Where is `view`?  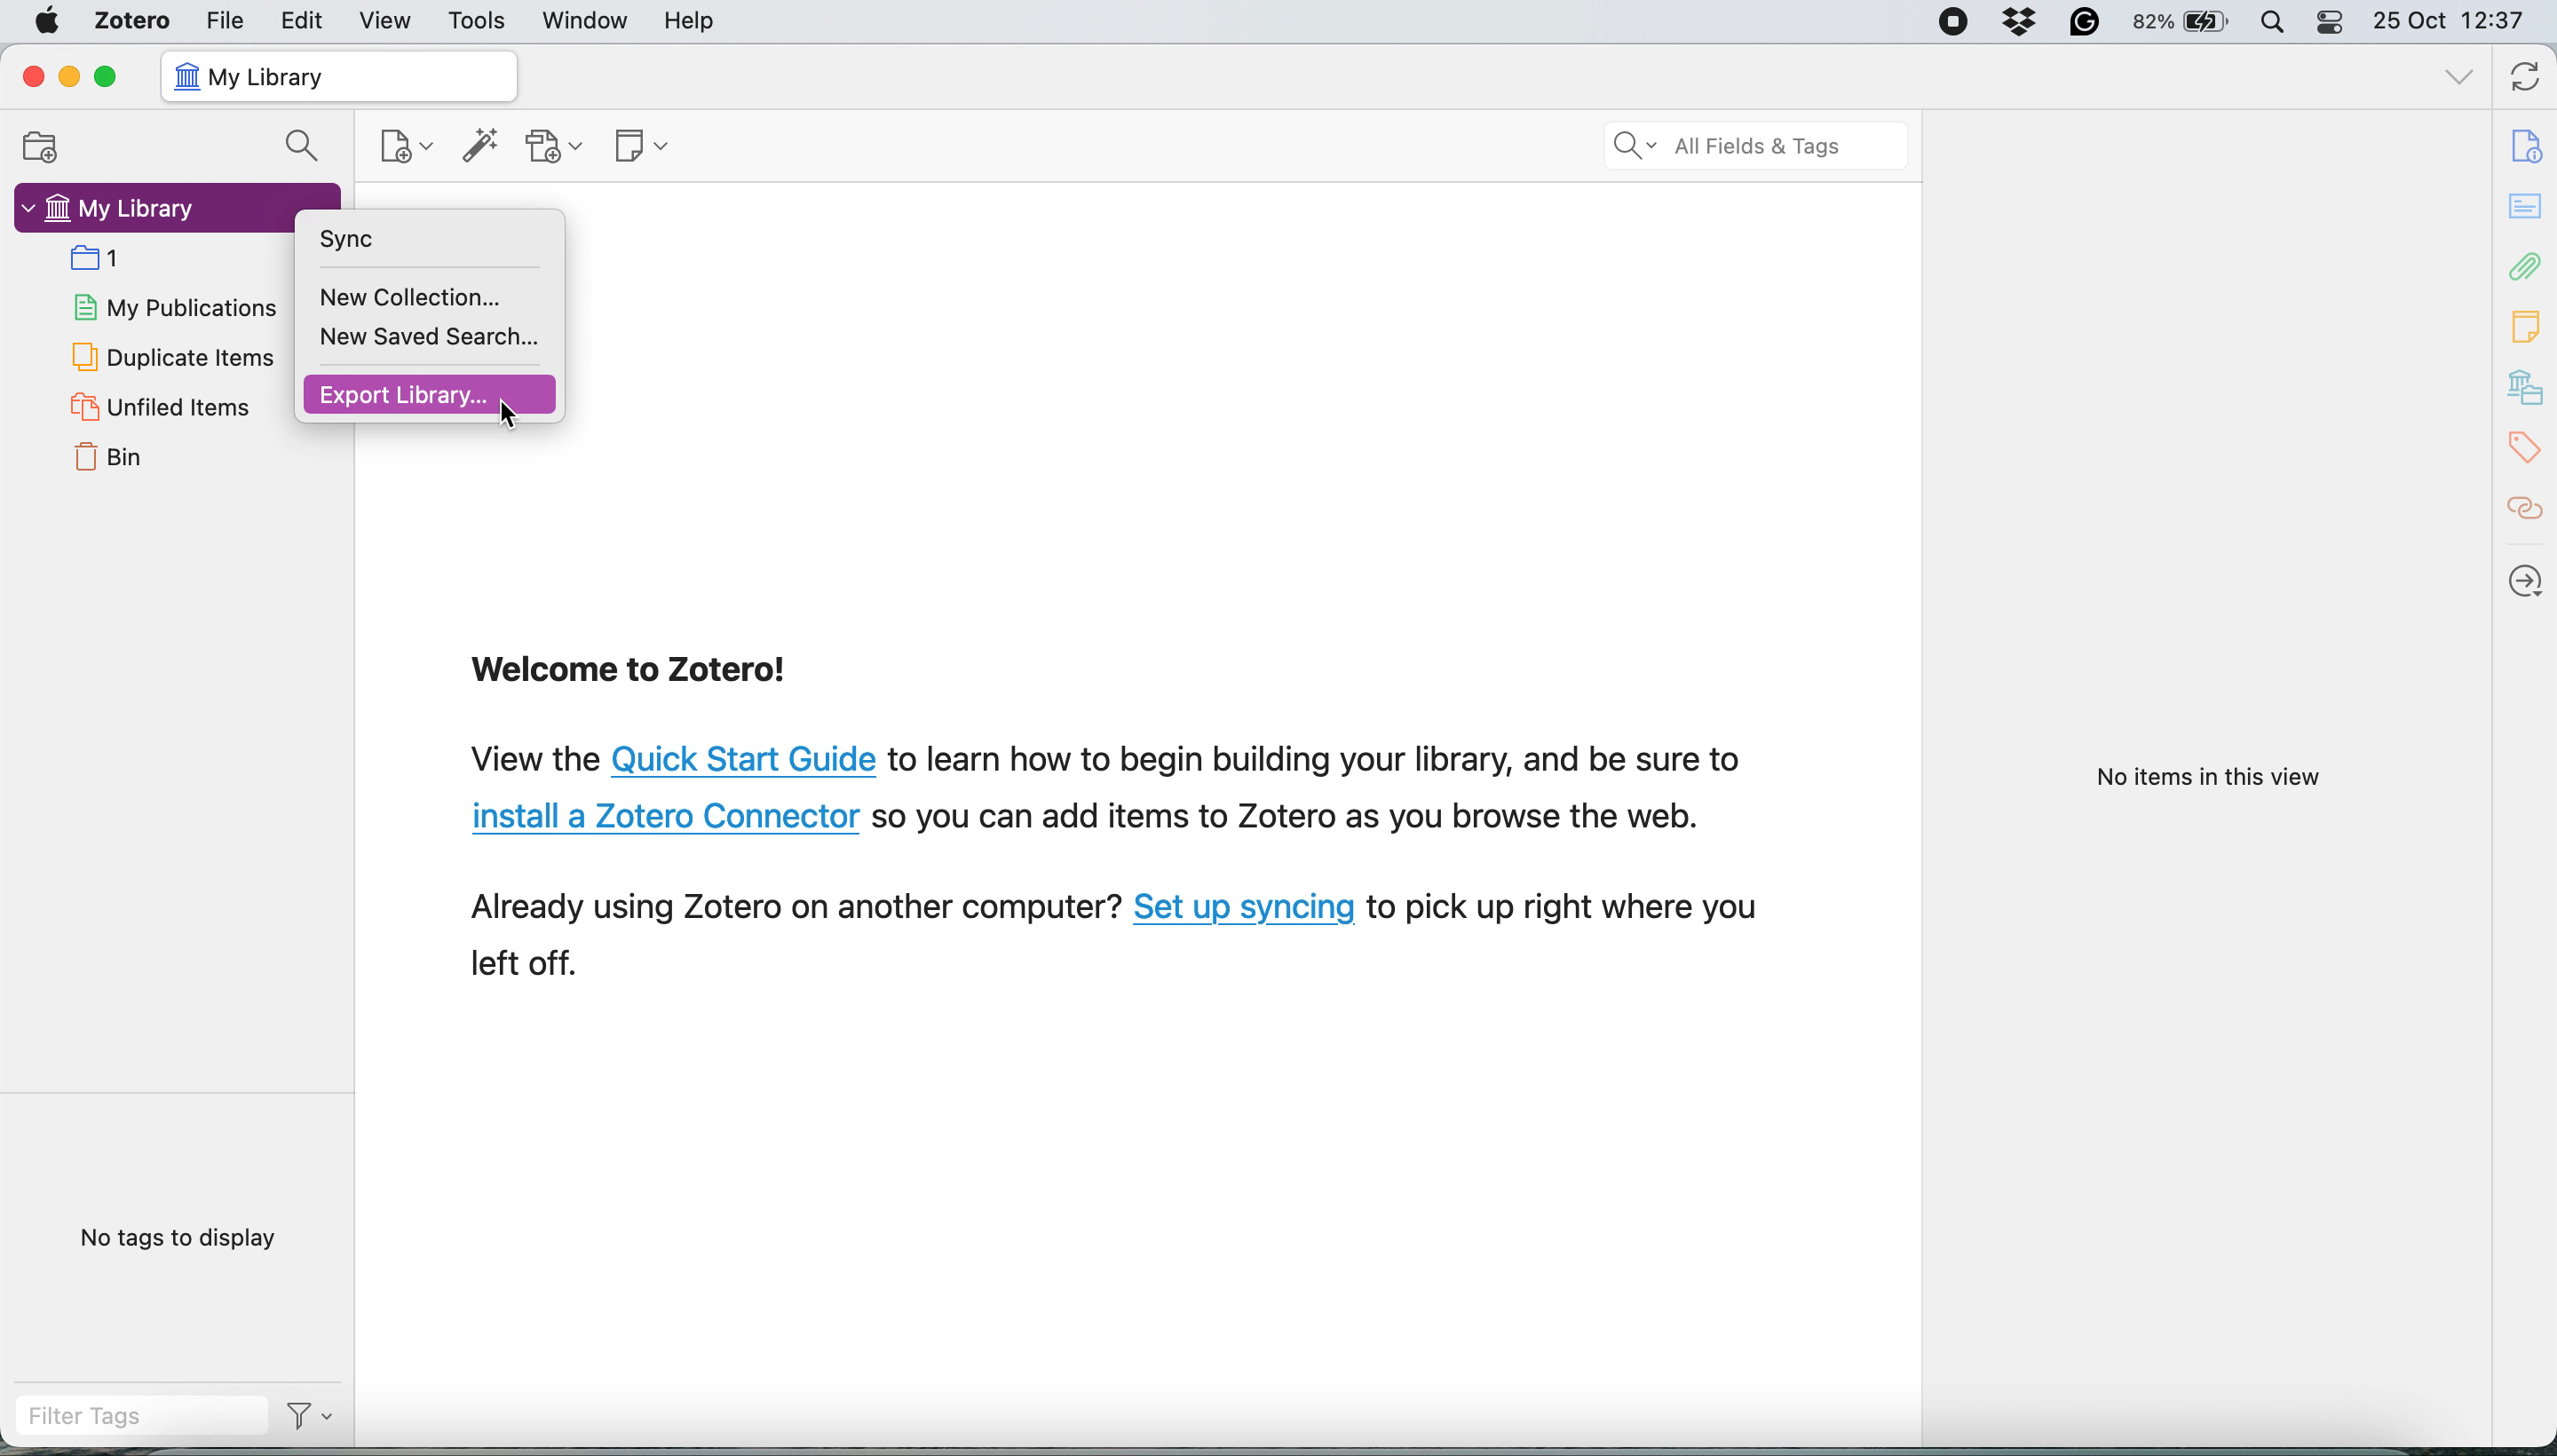 view is located at coordinates (387, 20).